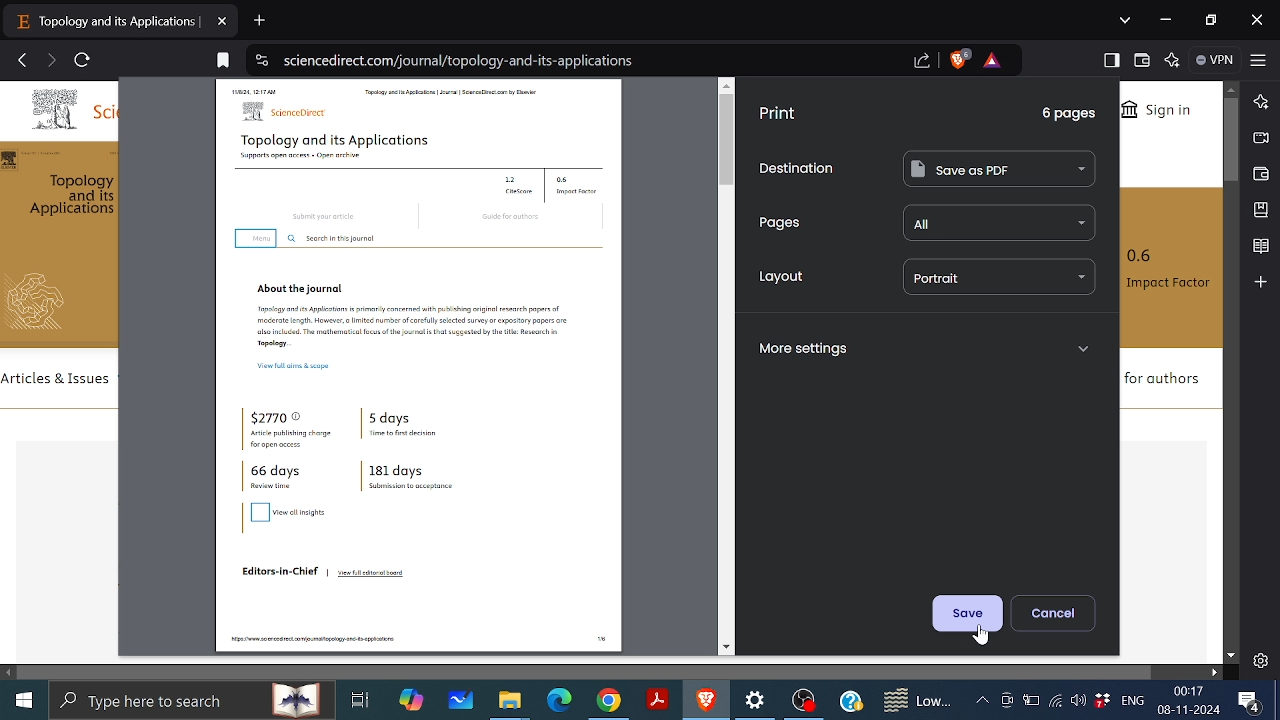 The image size is (1280, 720). Describe the element at coordinates (411, 482) in the screenshot. I see `181 days` at that location.